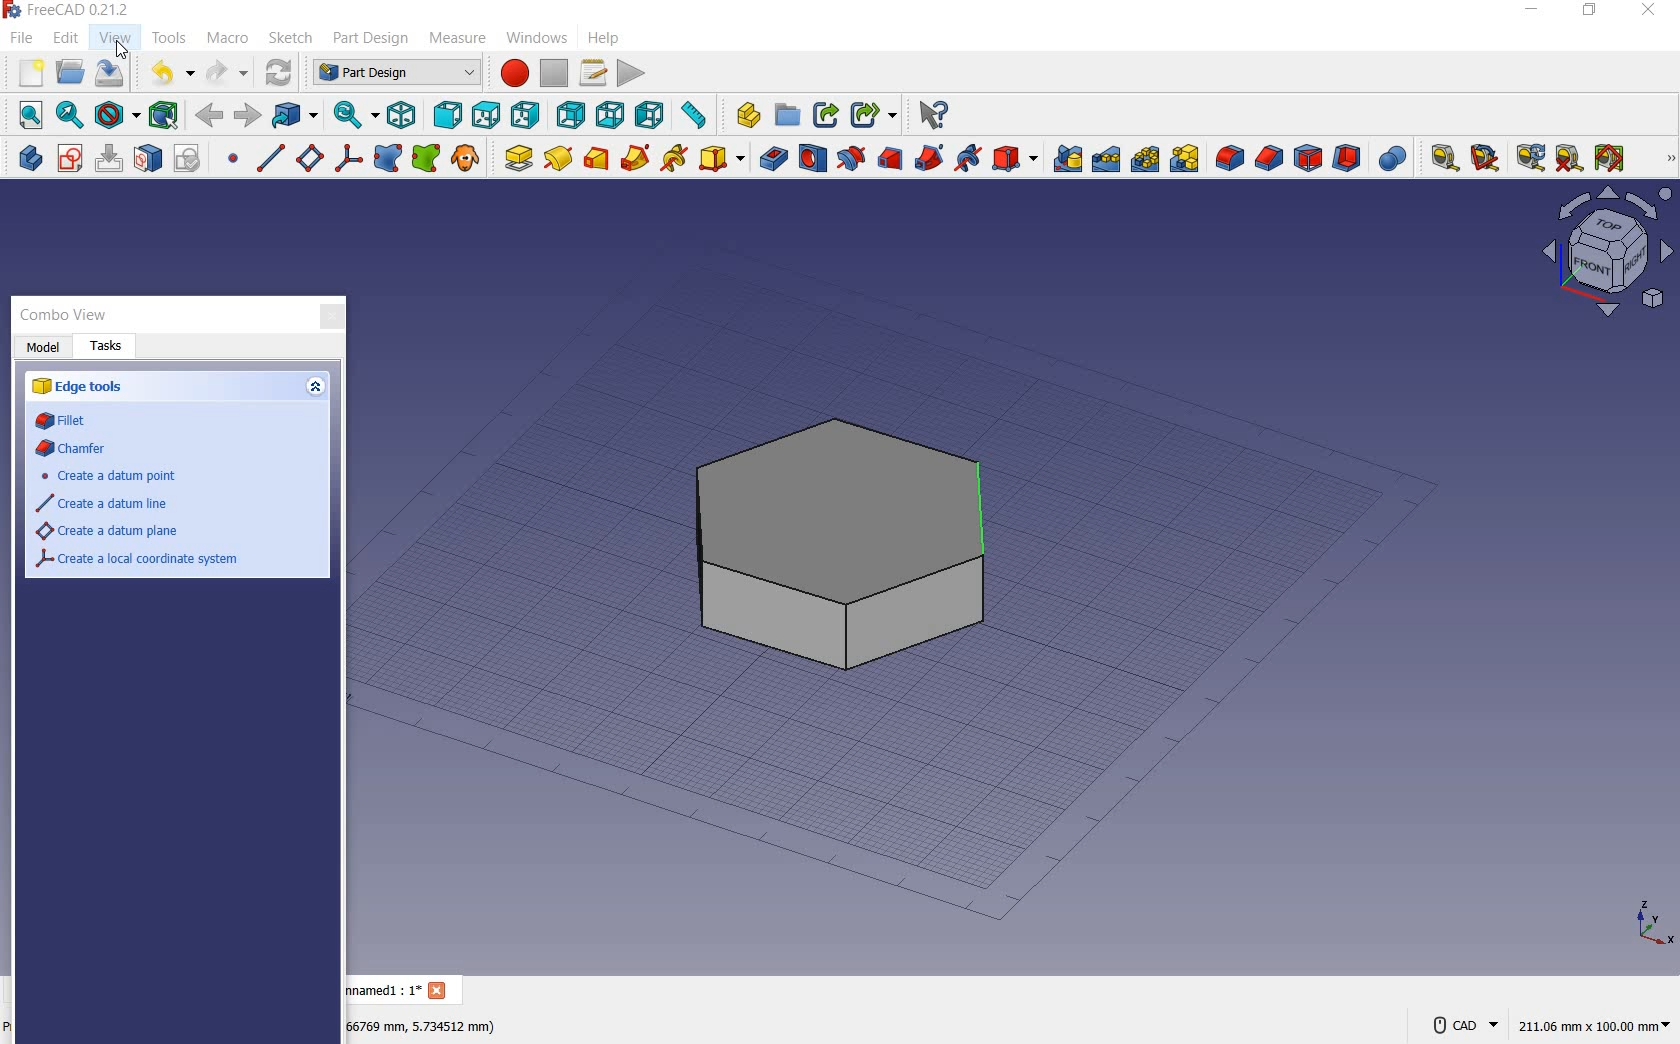 The width and height of the screenshot is (1680, 1044). Describe the element at coordinates (1308, 160) in the screenshot. I see `draft` at that location.